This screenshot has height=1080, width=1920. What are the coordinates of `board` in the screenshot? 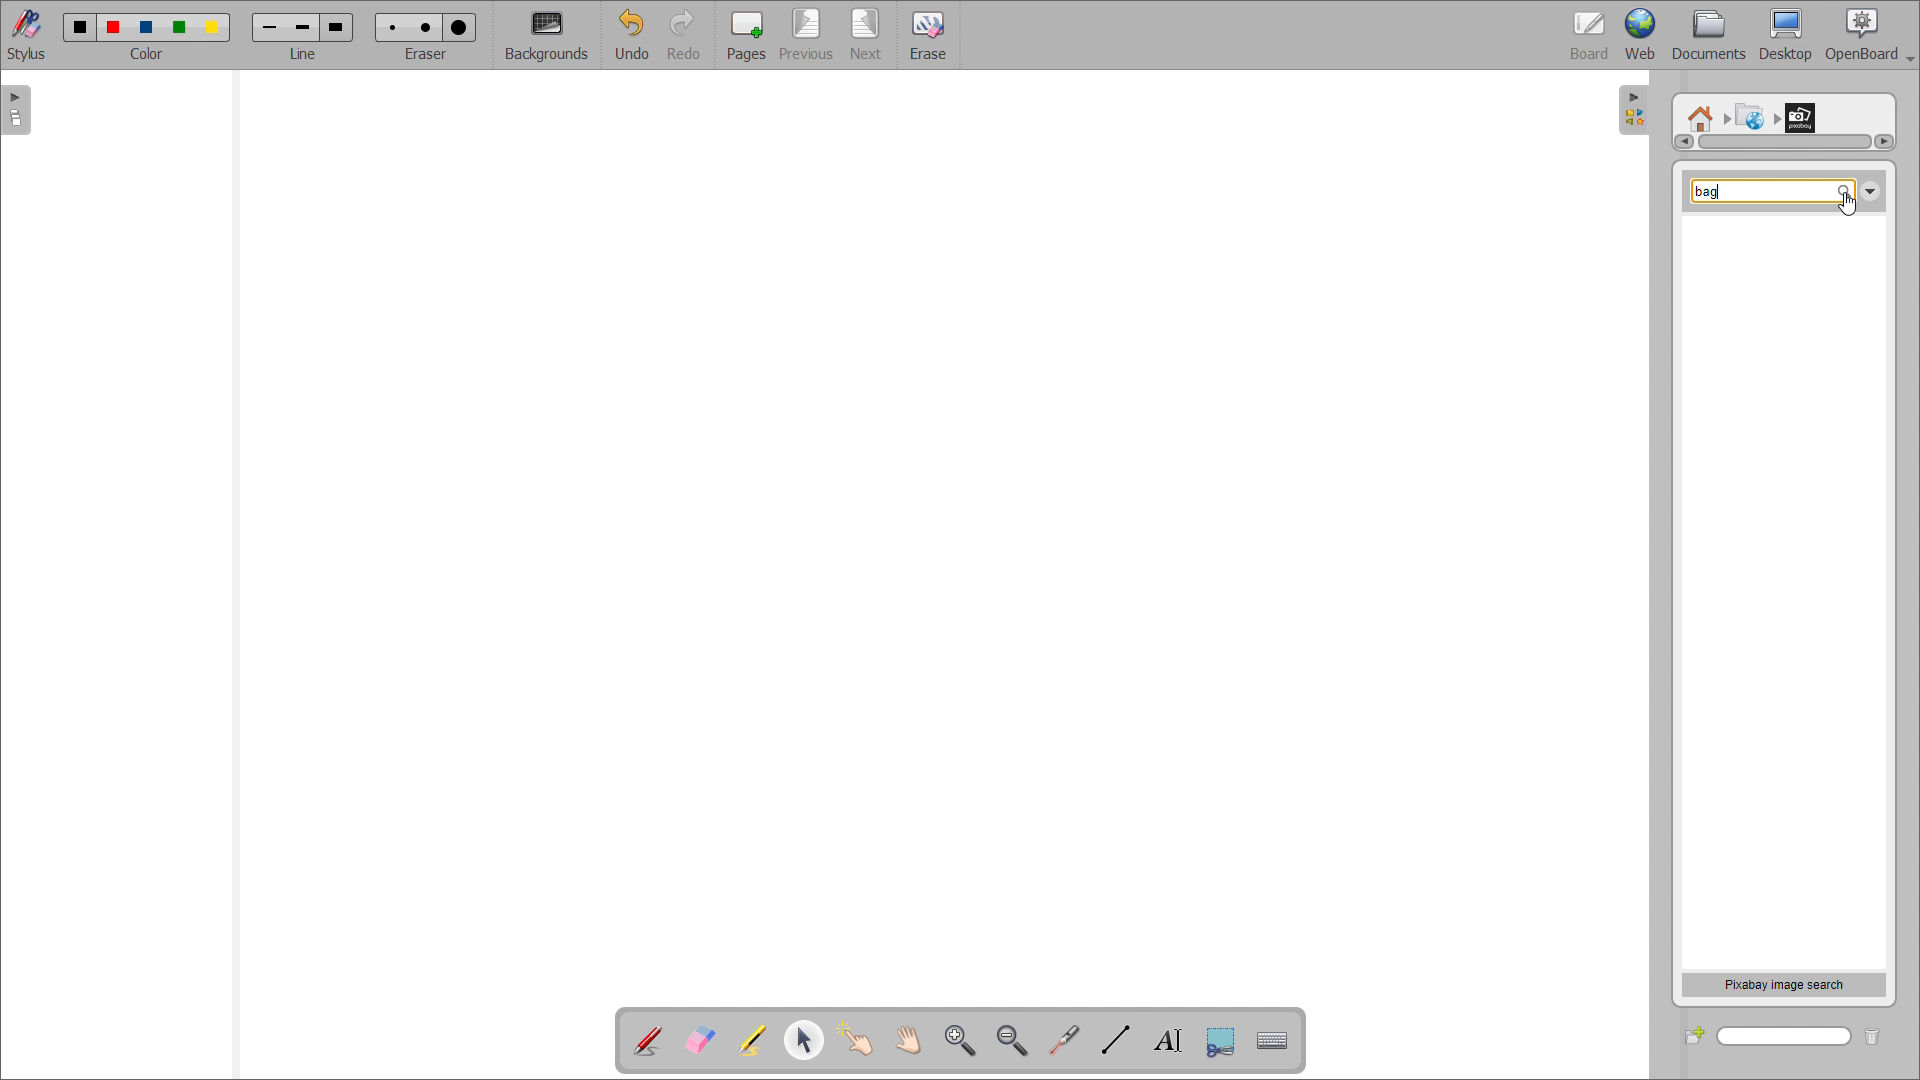 It's located at (1590, 35).